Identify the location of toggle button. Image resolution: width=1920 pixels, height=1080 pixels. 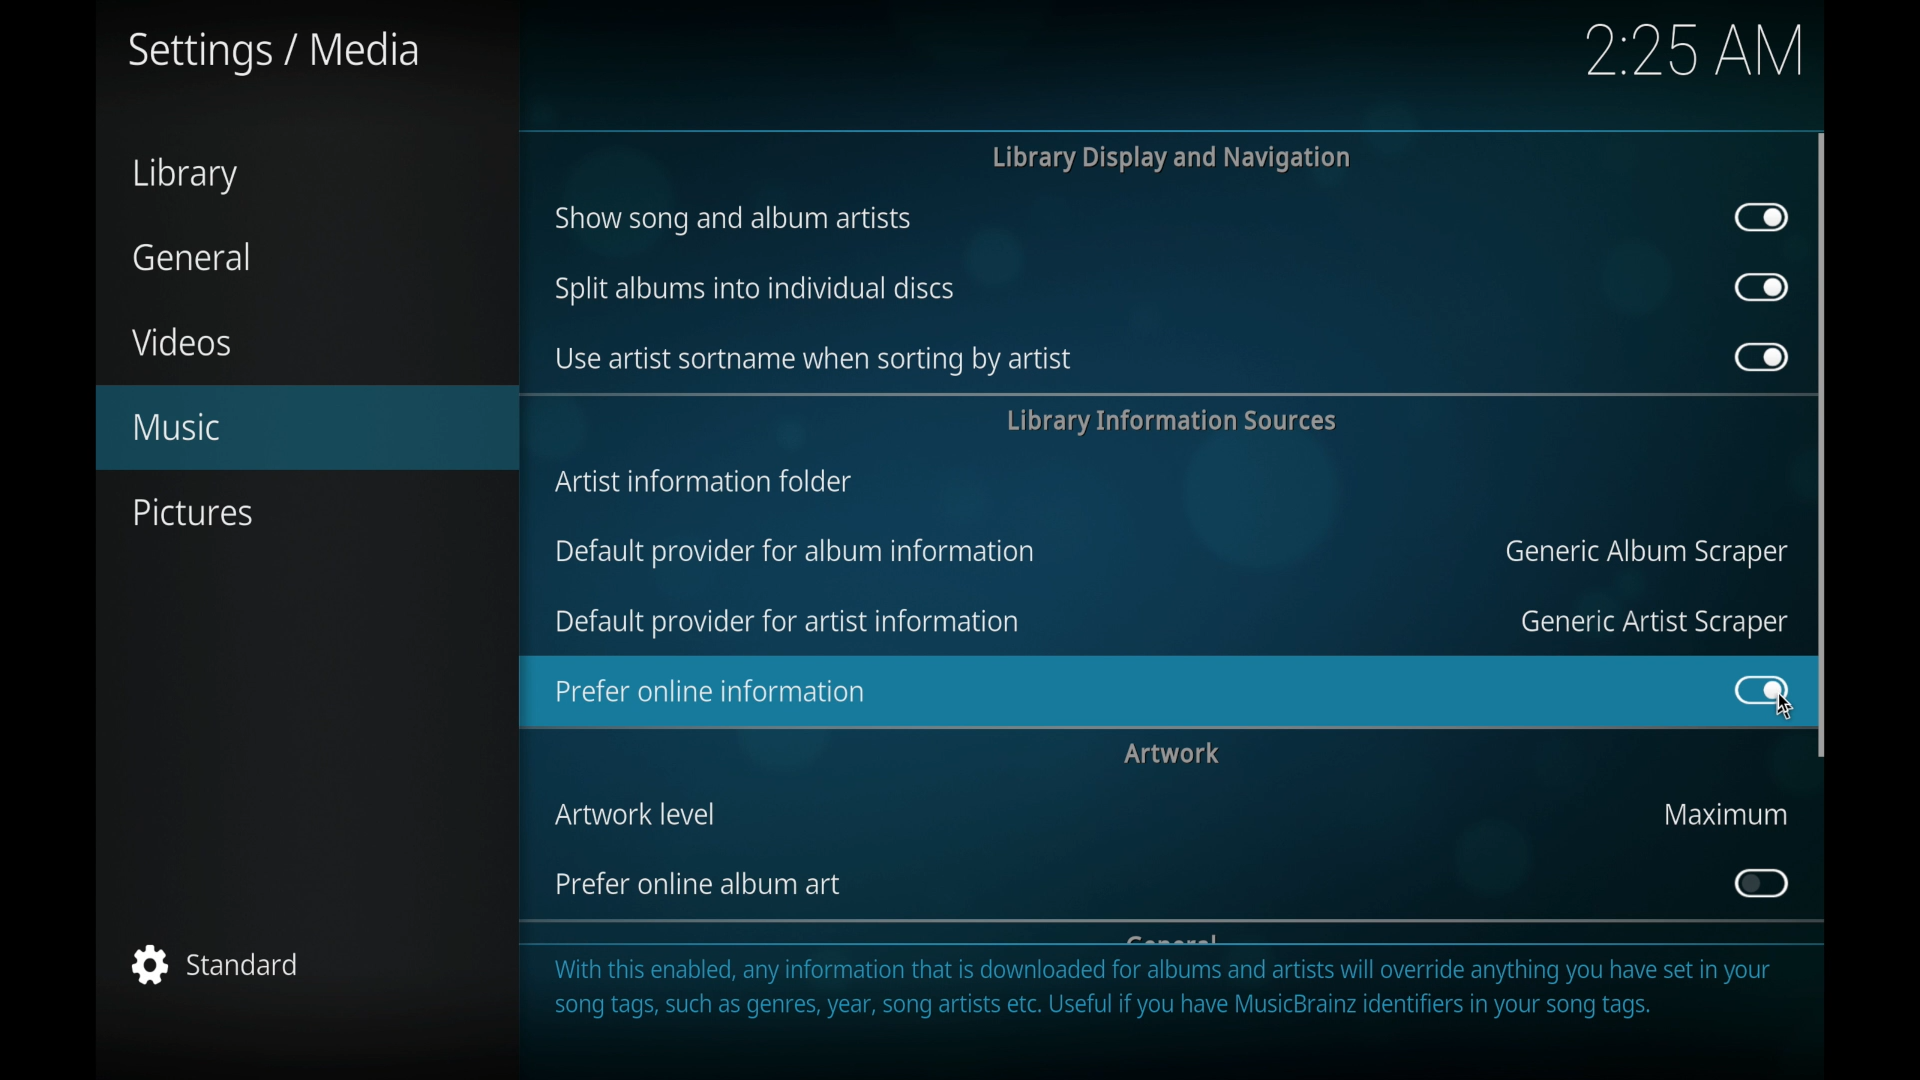
(1760, 288).